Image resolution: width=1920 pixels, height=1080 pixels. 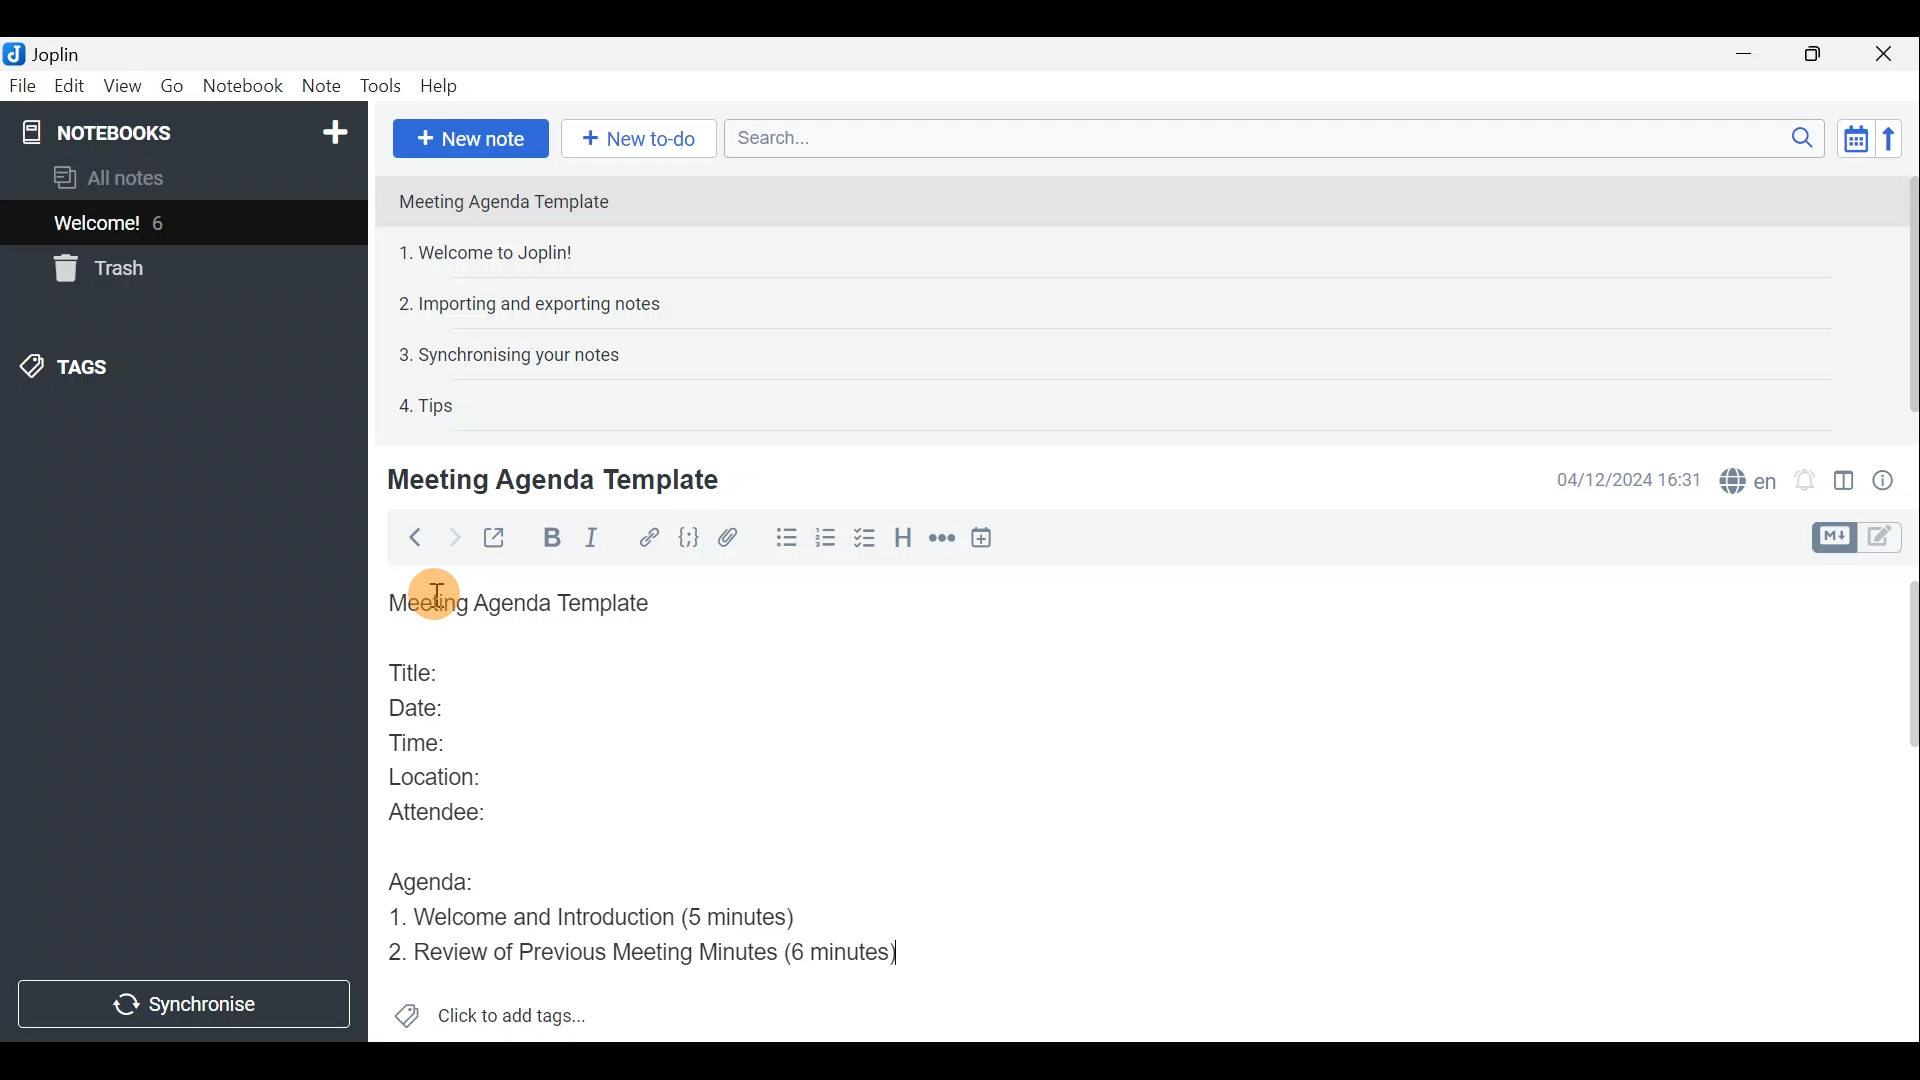 I want to click on Bold, so click(x=552, y=538).